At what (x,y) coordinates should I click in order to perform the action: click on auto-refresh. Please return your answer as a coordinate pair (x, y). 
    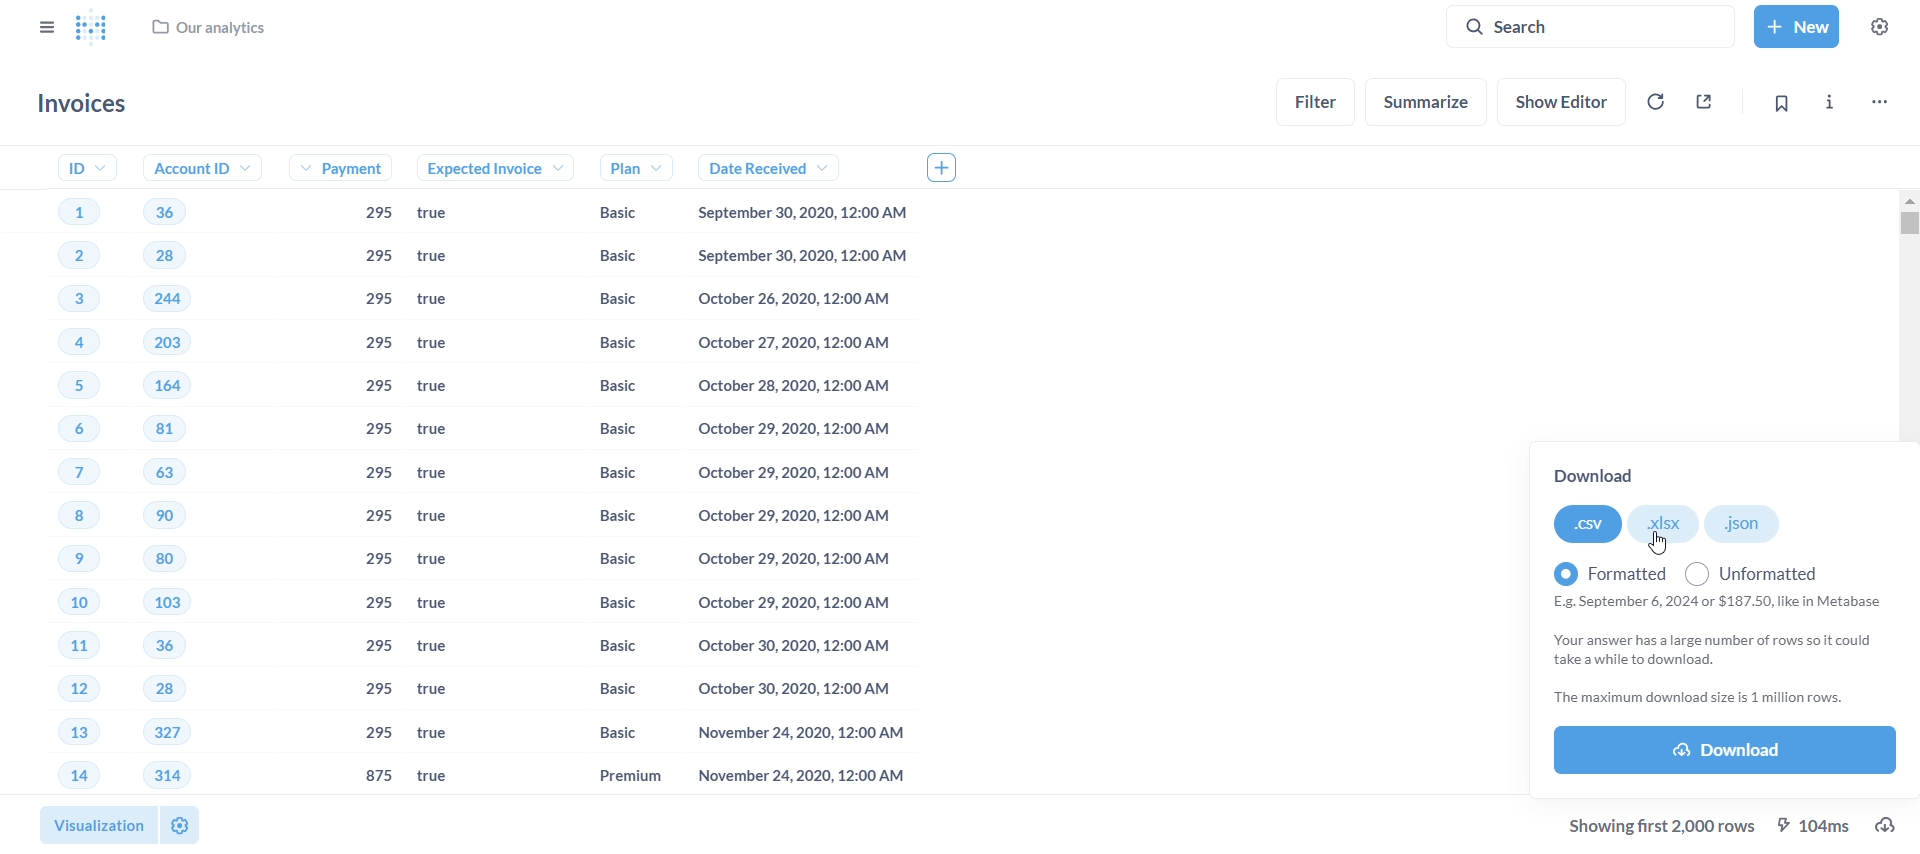
    Looking at the image, I should click on (1654, 101).